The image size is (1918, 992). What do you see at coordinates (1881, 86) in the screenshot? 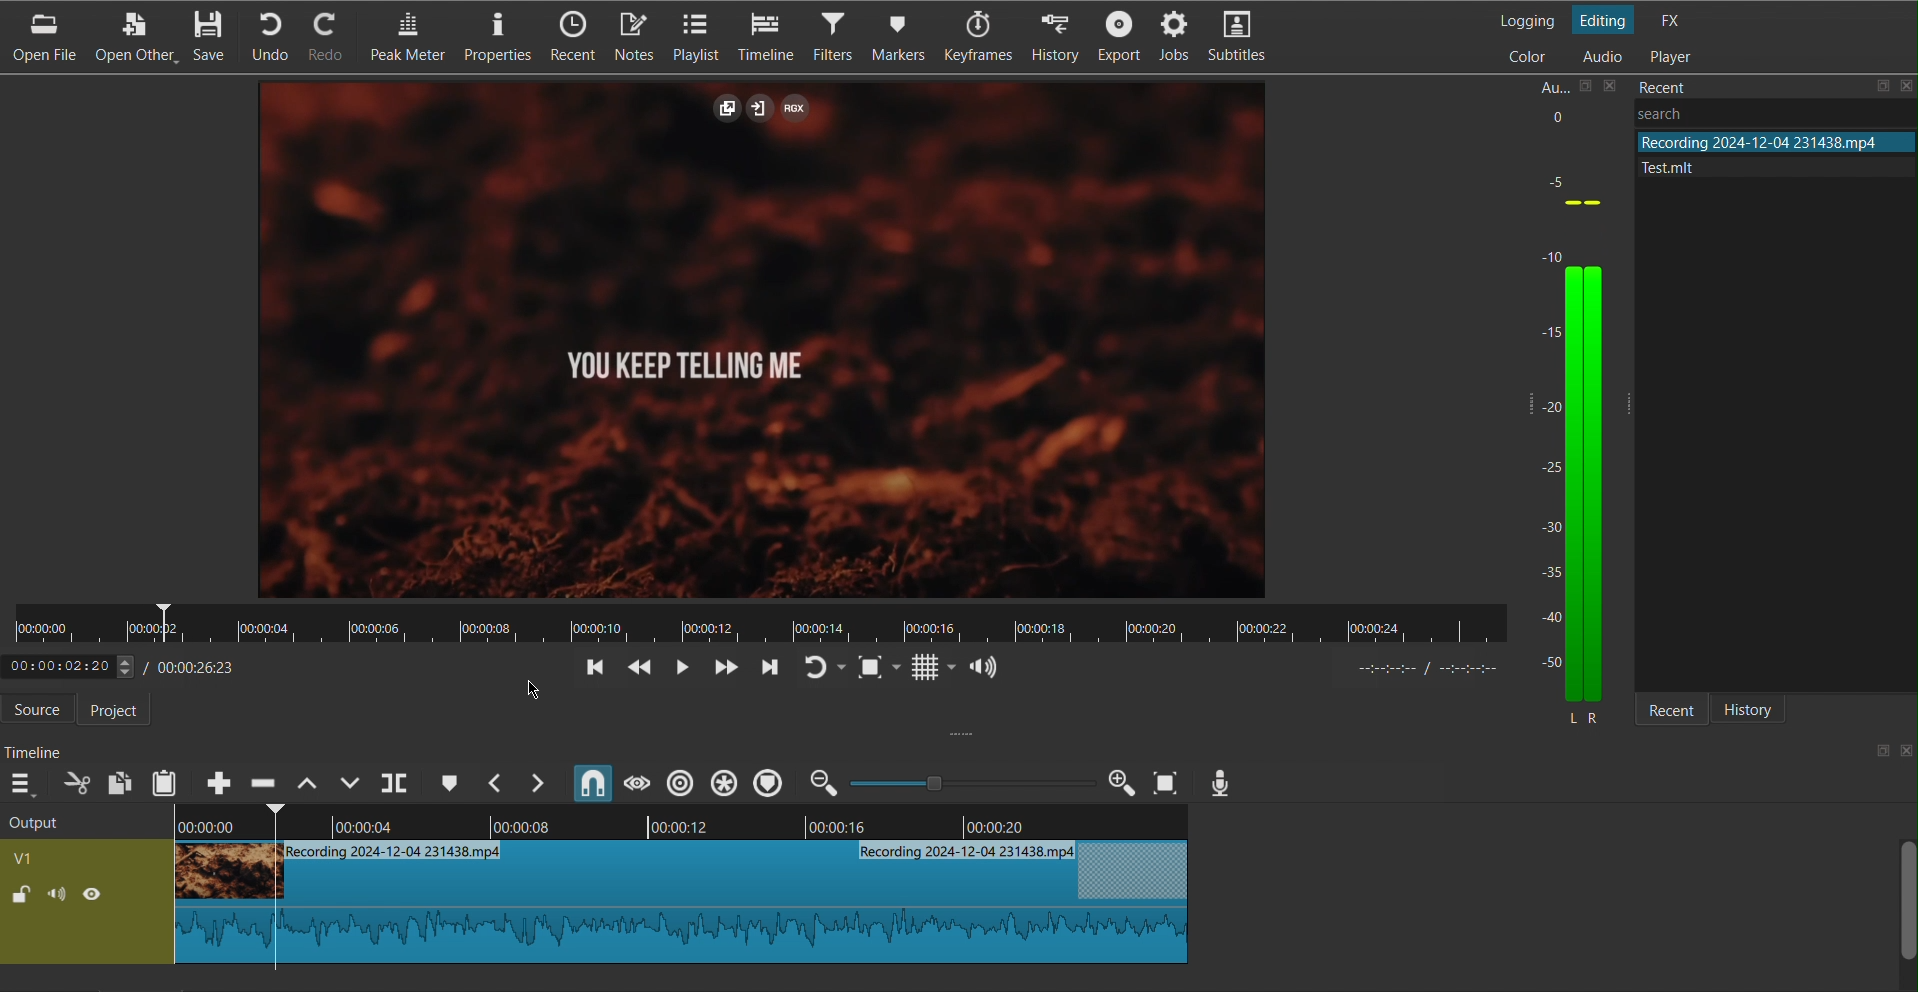
I see `save` at bounding box center [1881, 86].